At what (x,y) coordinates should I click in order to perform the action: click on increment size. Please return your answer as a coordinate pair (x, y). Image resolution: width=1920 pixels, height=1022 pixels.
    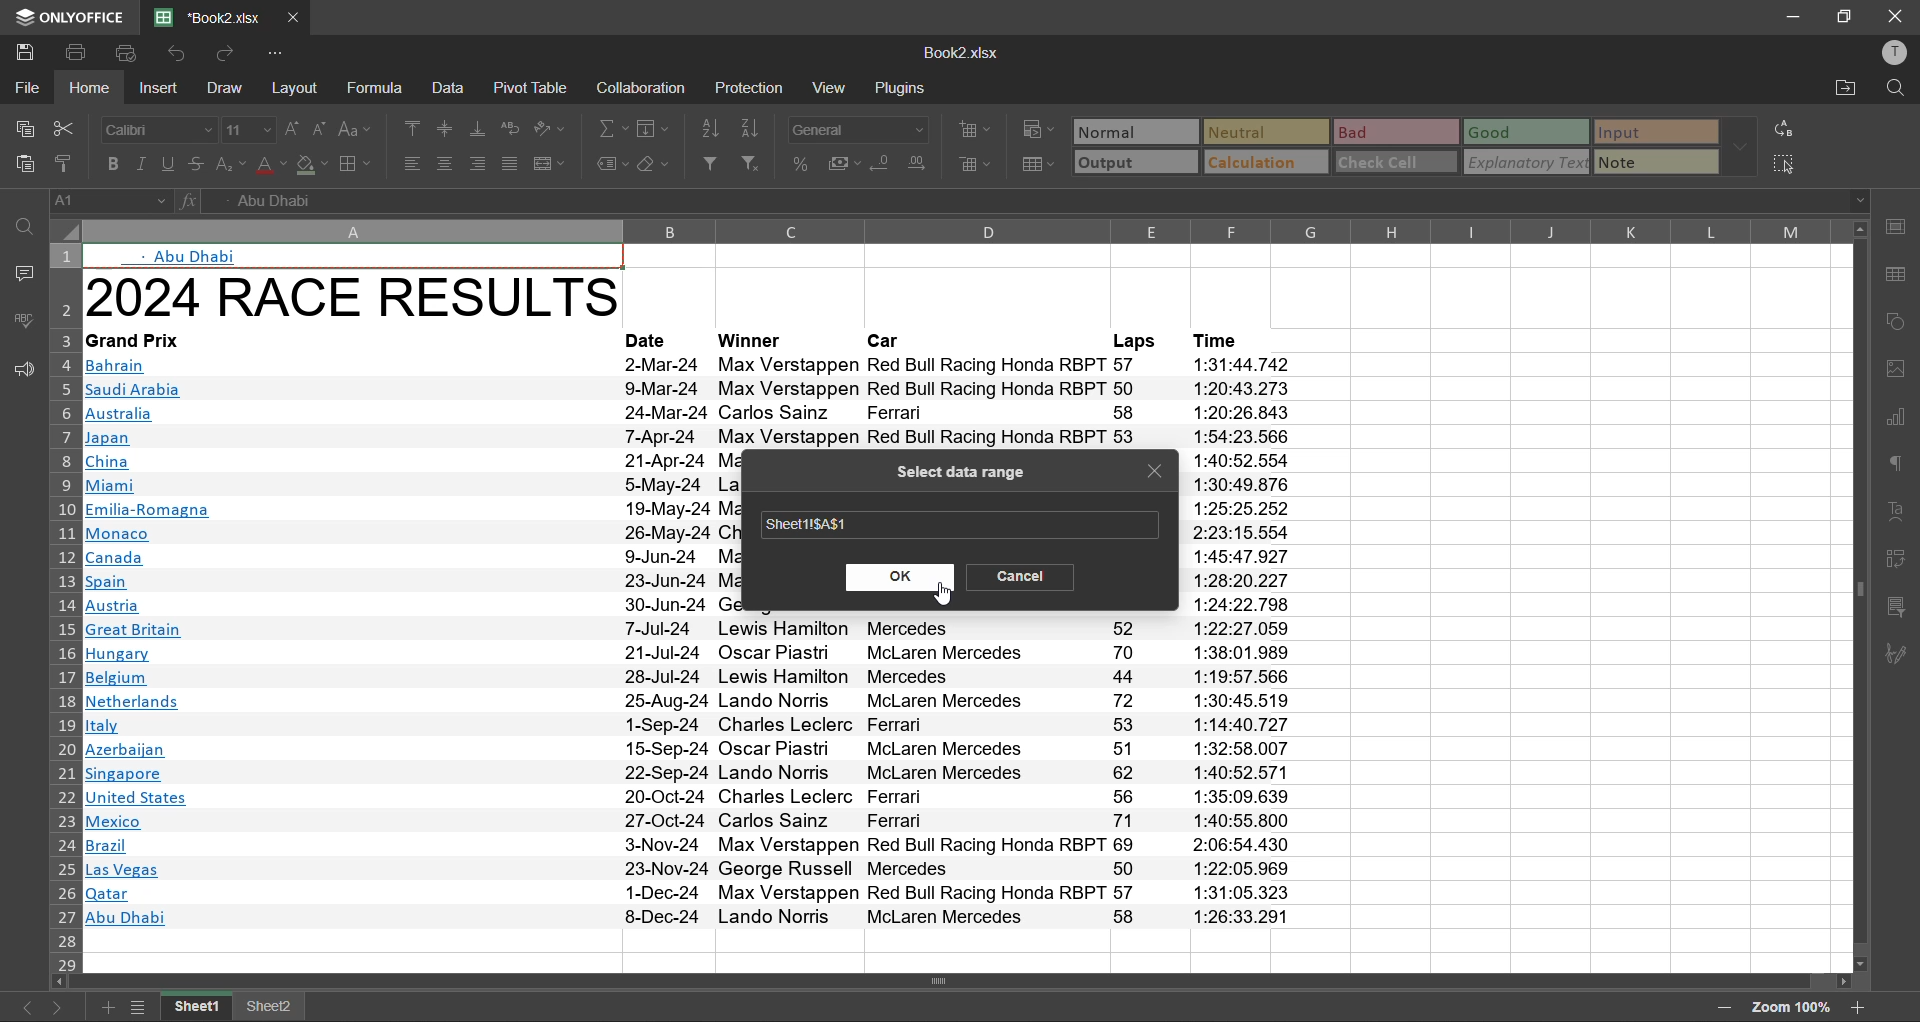
    Looking at the image, I should click on (291, 130).